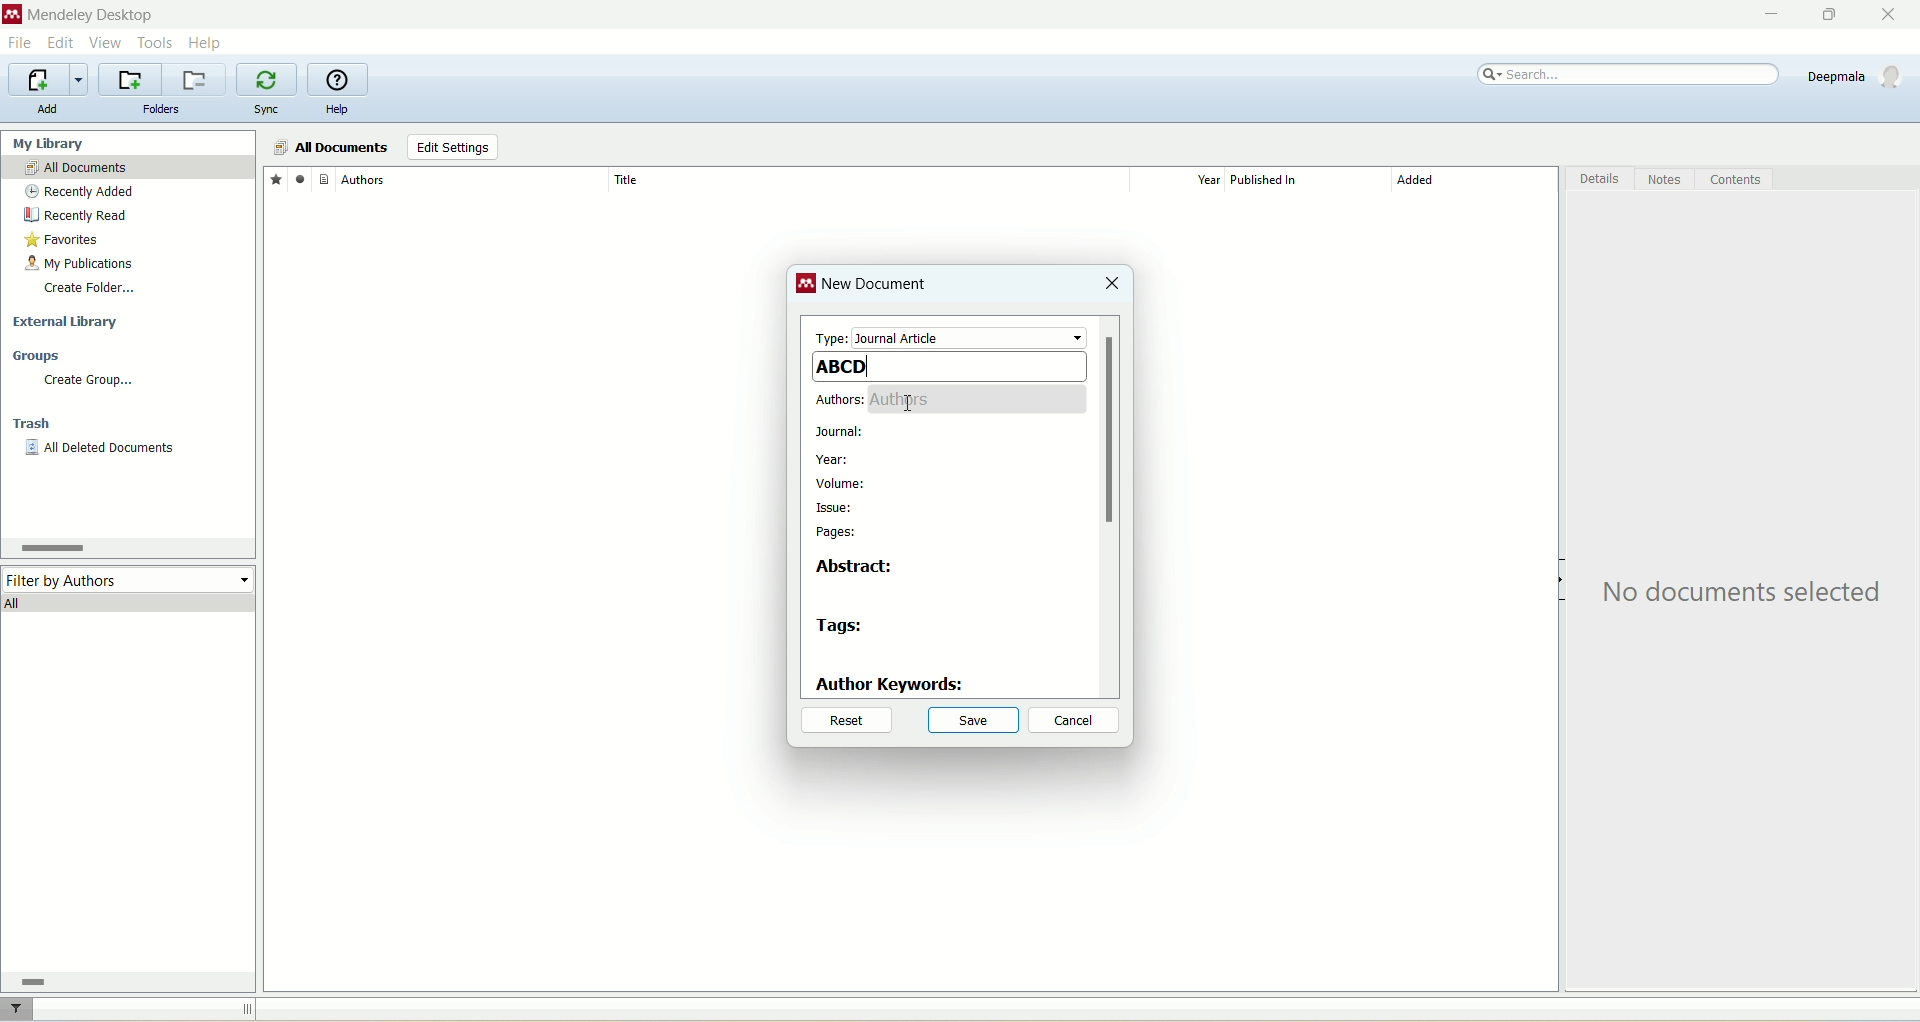 The width and height of the screenshot is (1920, 1022). Describe the element at coordinates (1475, 185) in the screenshot. I see `added` at that location.